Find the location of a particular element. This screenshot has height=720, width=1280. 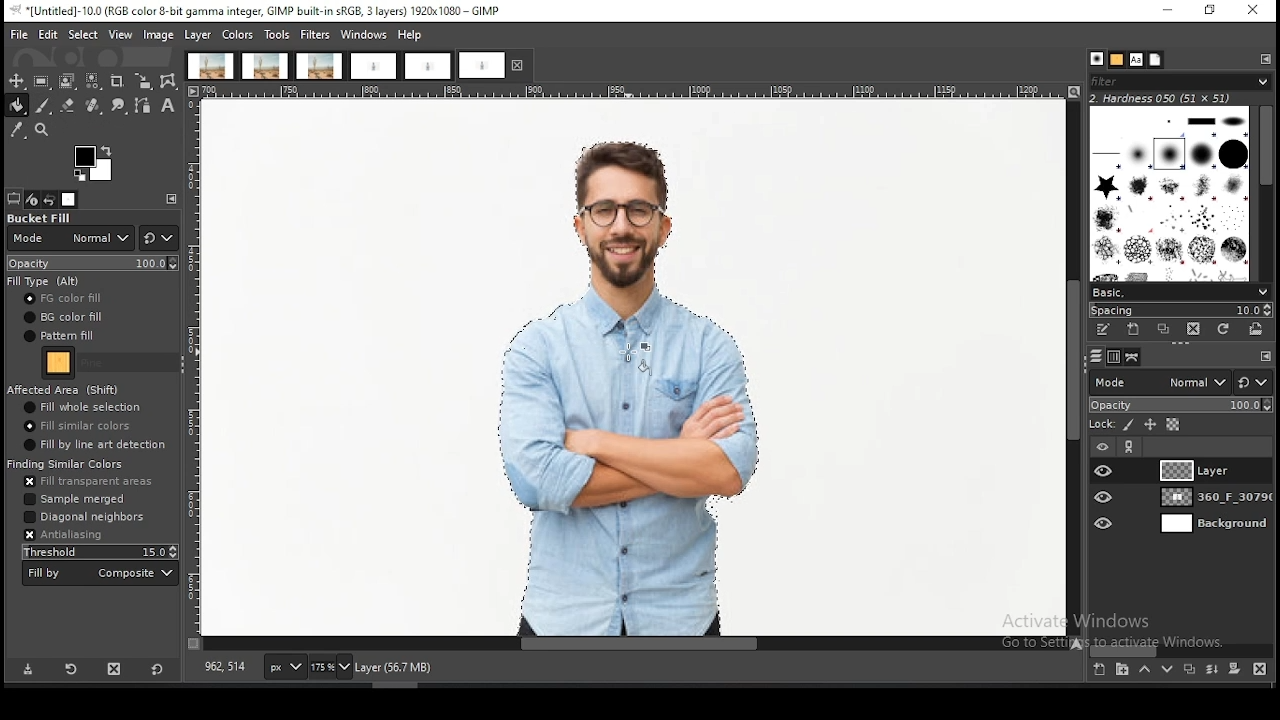

delete brush is located at coordinates (1194, 330).